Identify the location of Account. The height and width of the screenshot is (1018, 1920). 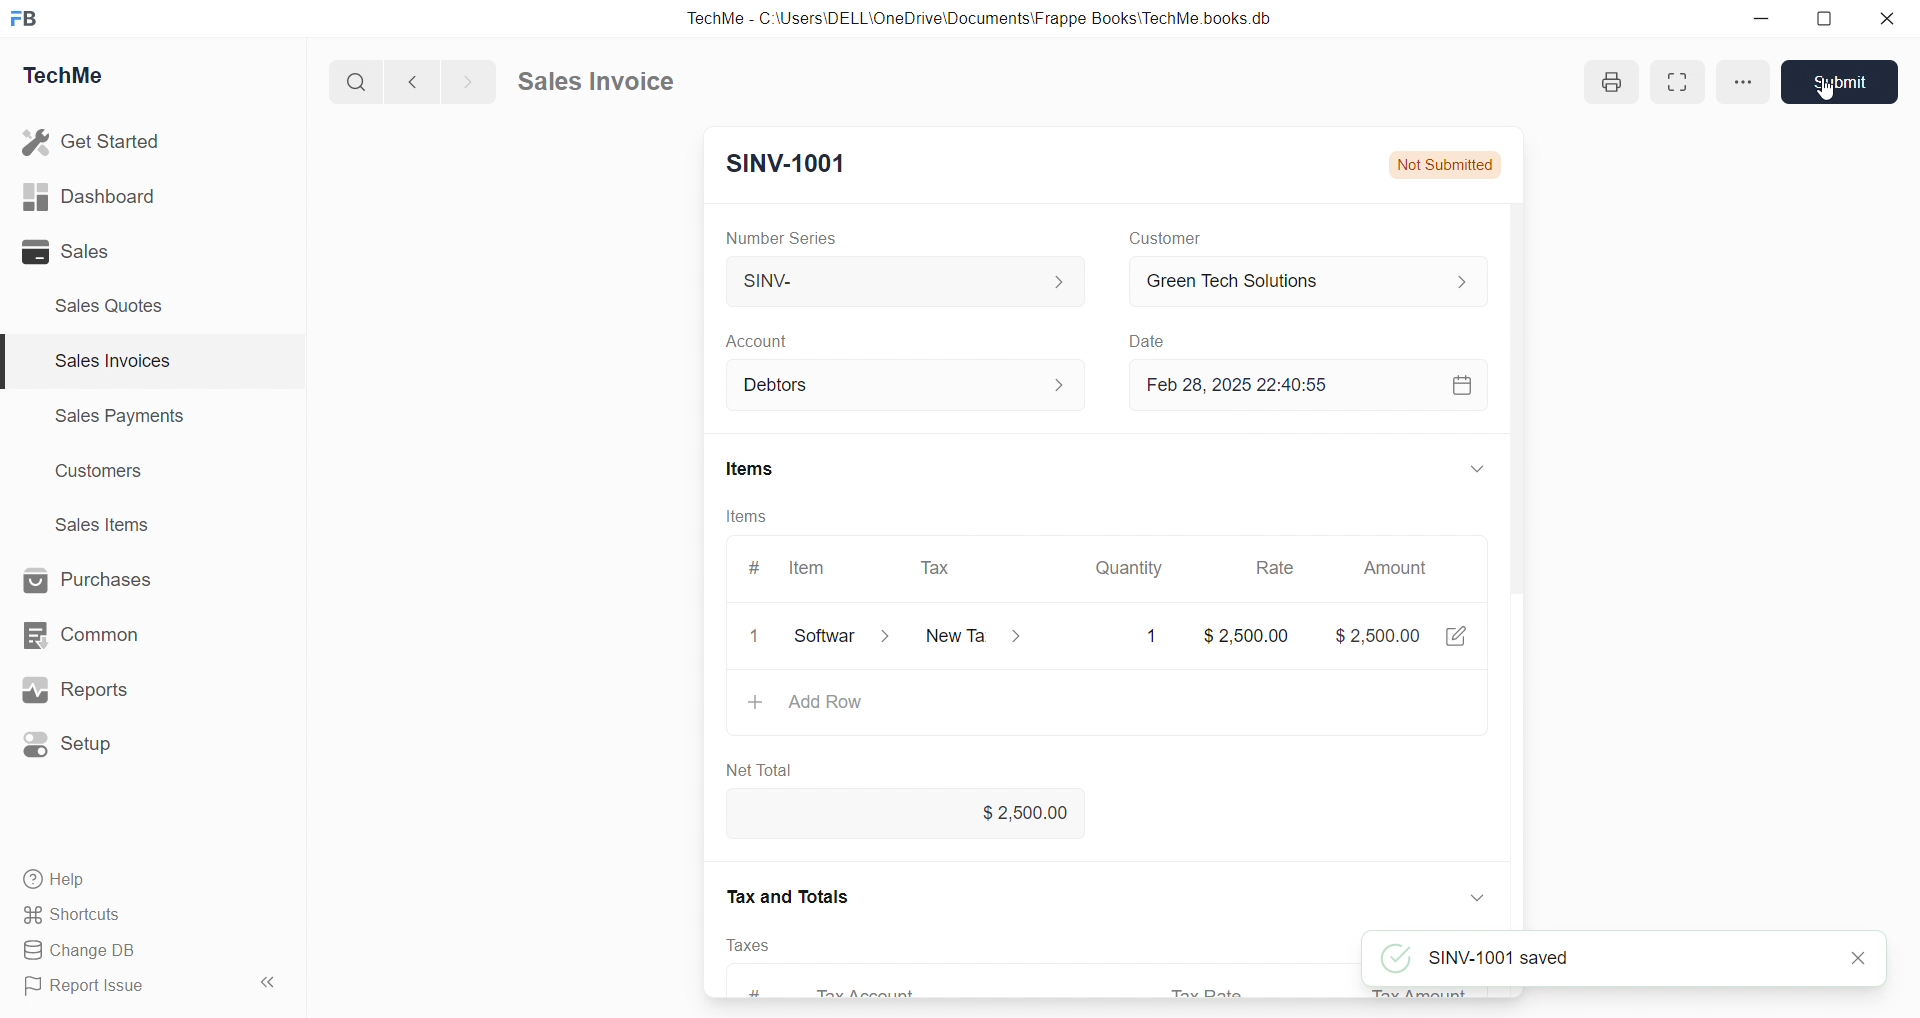
(767, 341).